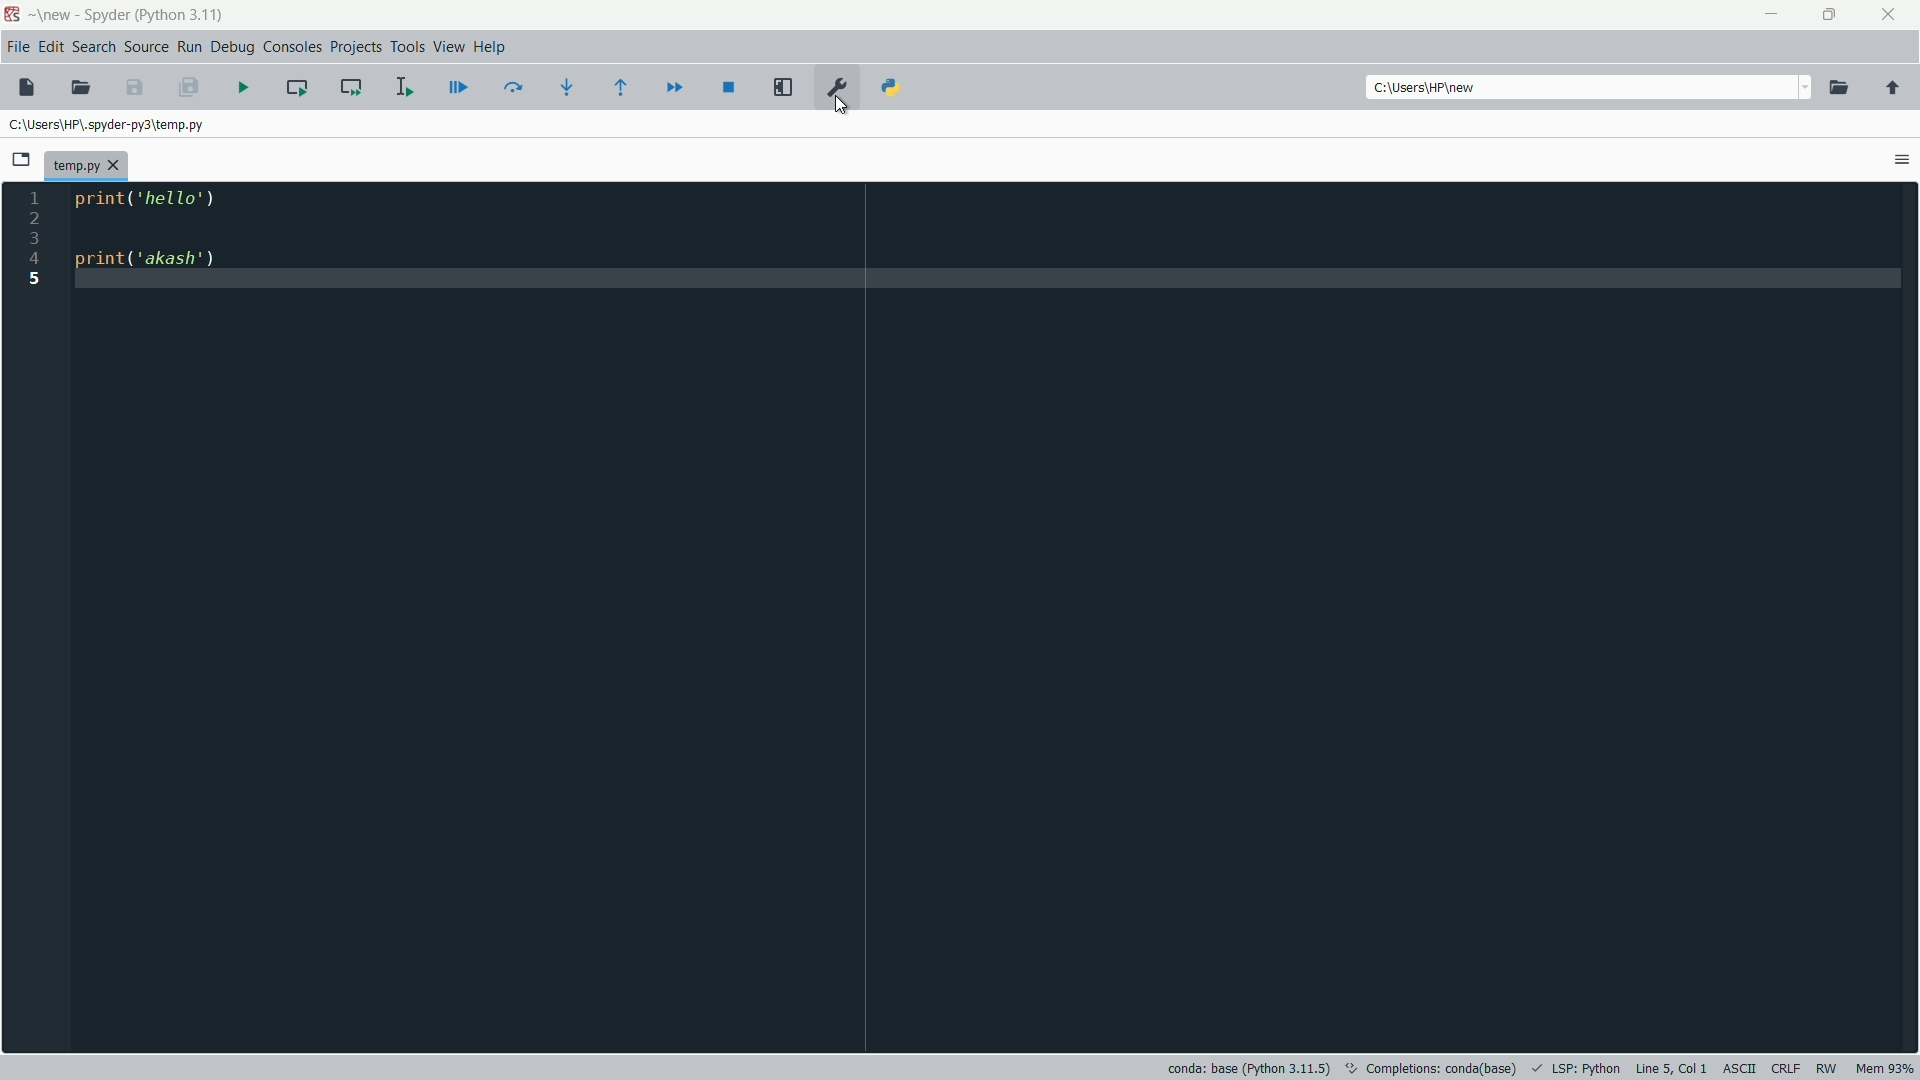  Describe the element at coordinates (1429, 89) in the screenshot. I see `directory` at that location.